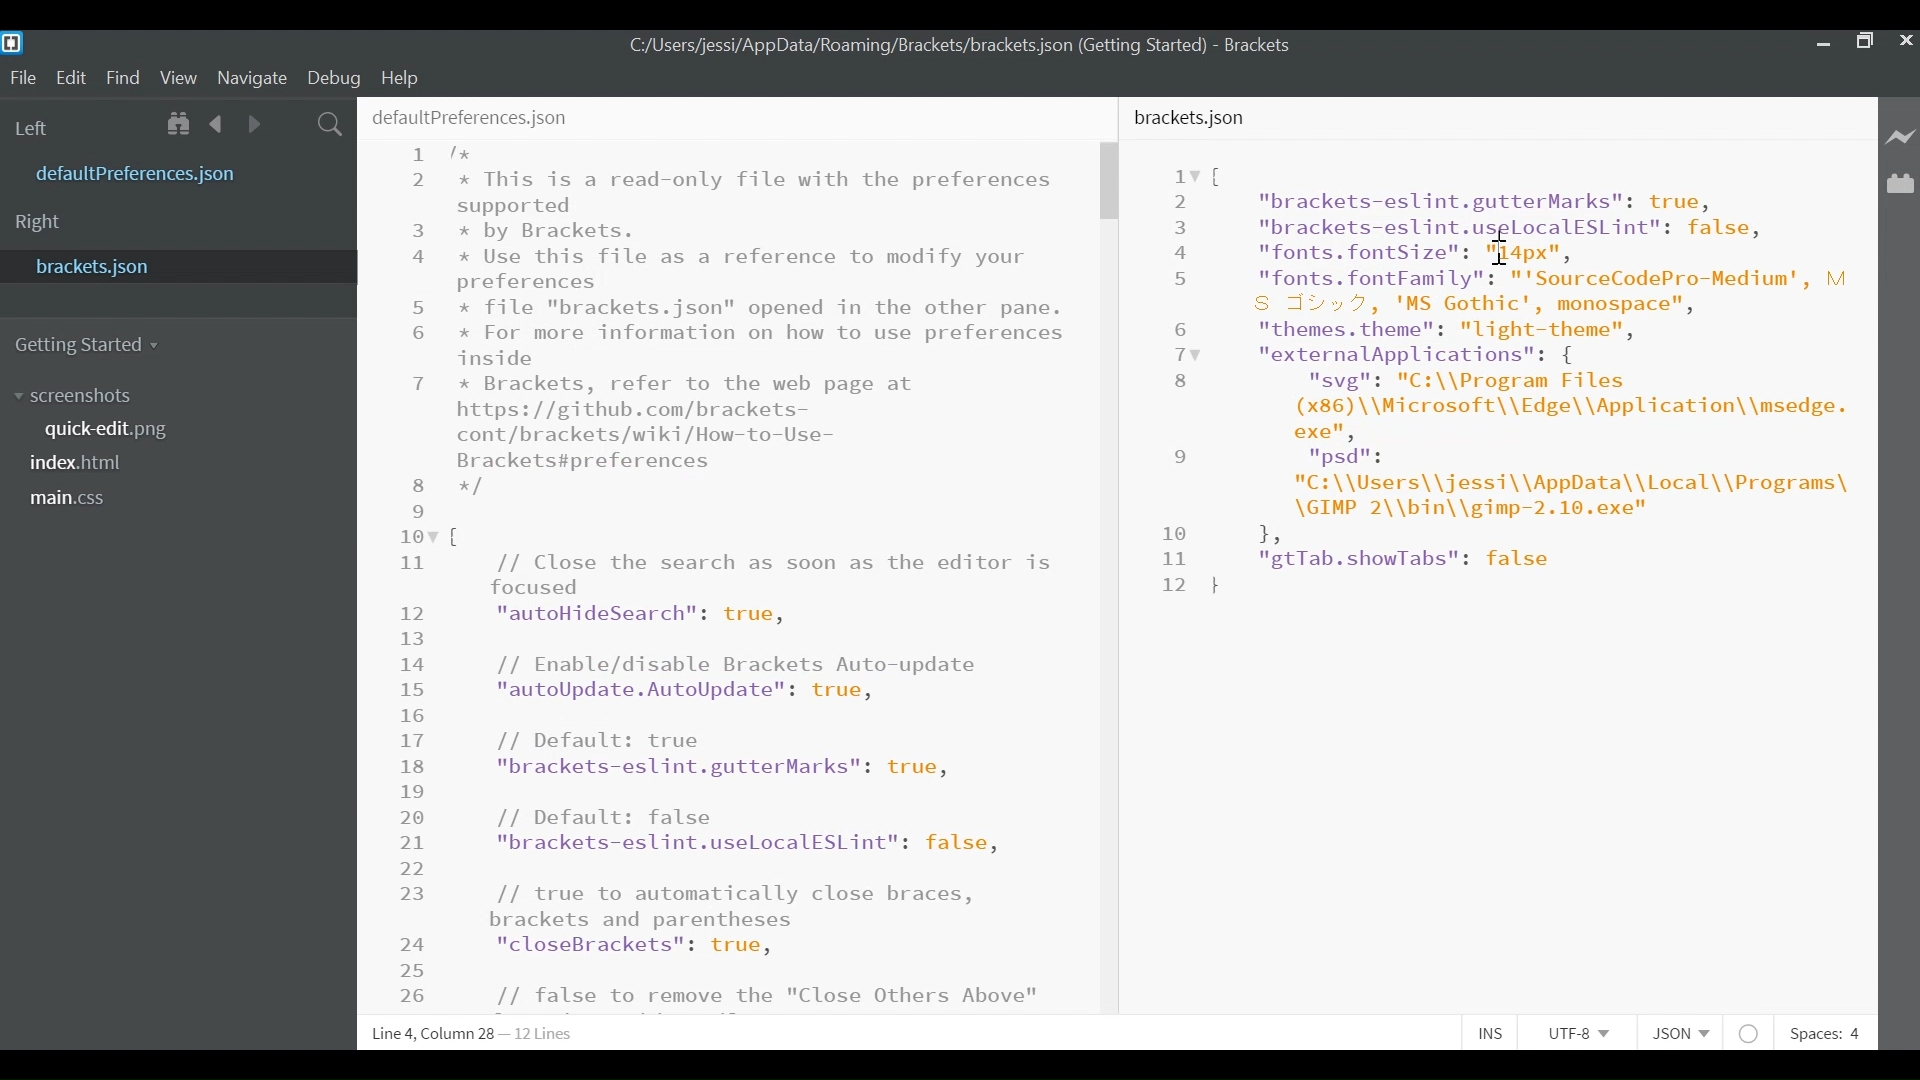 This screenshot has height=1080, width=1920. I want to click on Edit, so click(74, 78).